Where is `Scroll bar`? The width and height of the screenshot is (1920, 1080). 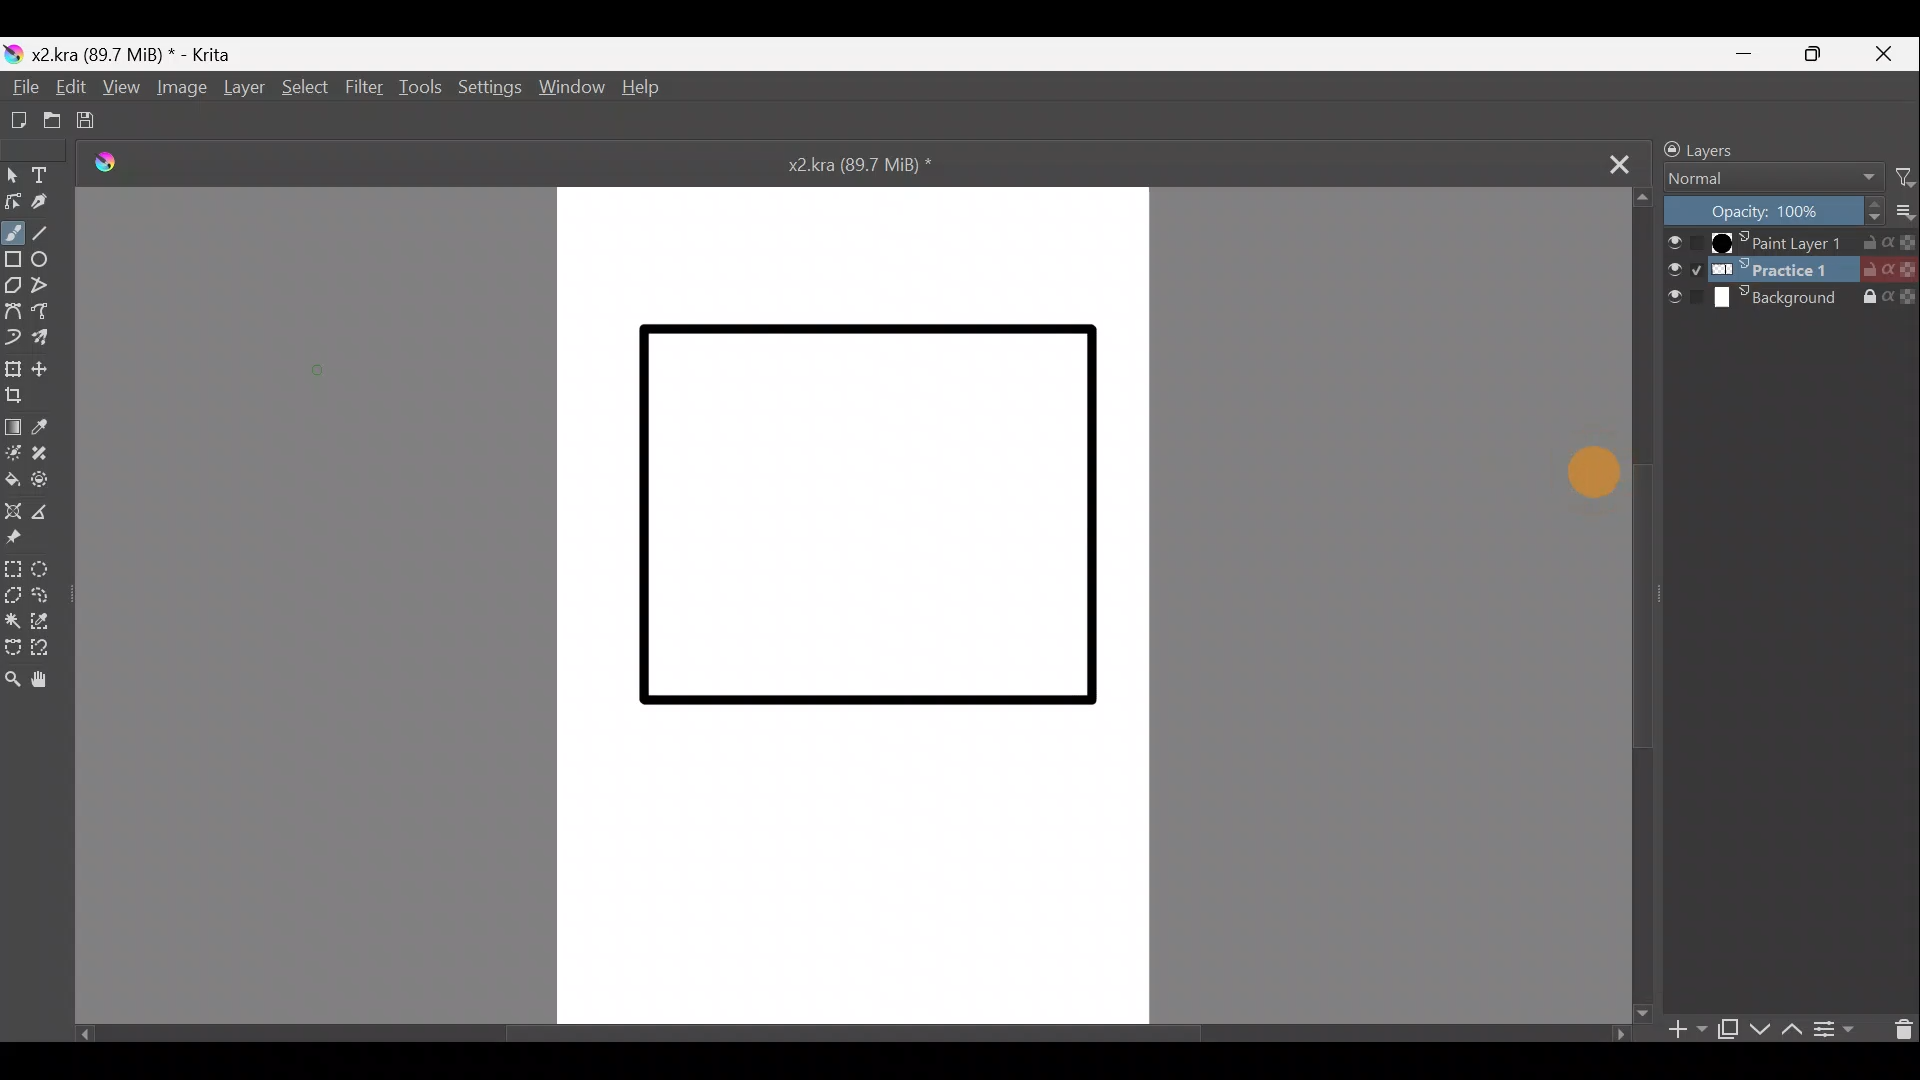
Scroll bar is located at coordinates (854, 1037).